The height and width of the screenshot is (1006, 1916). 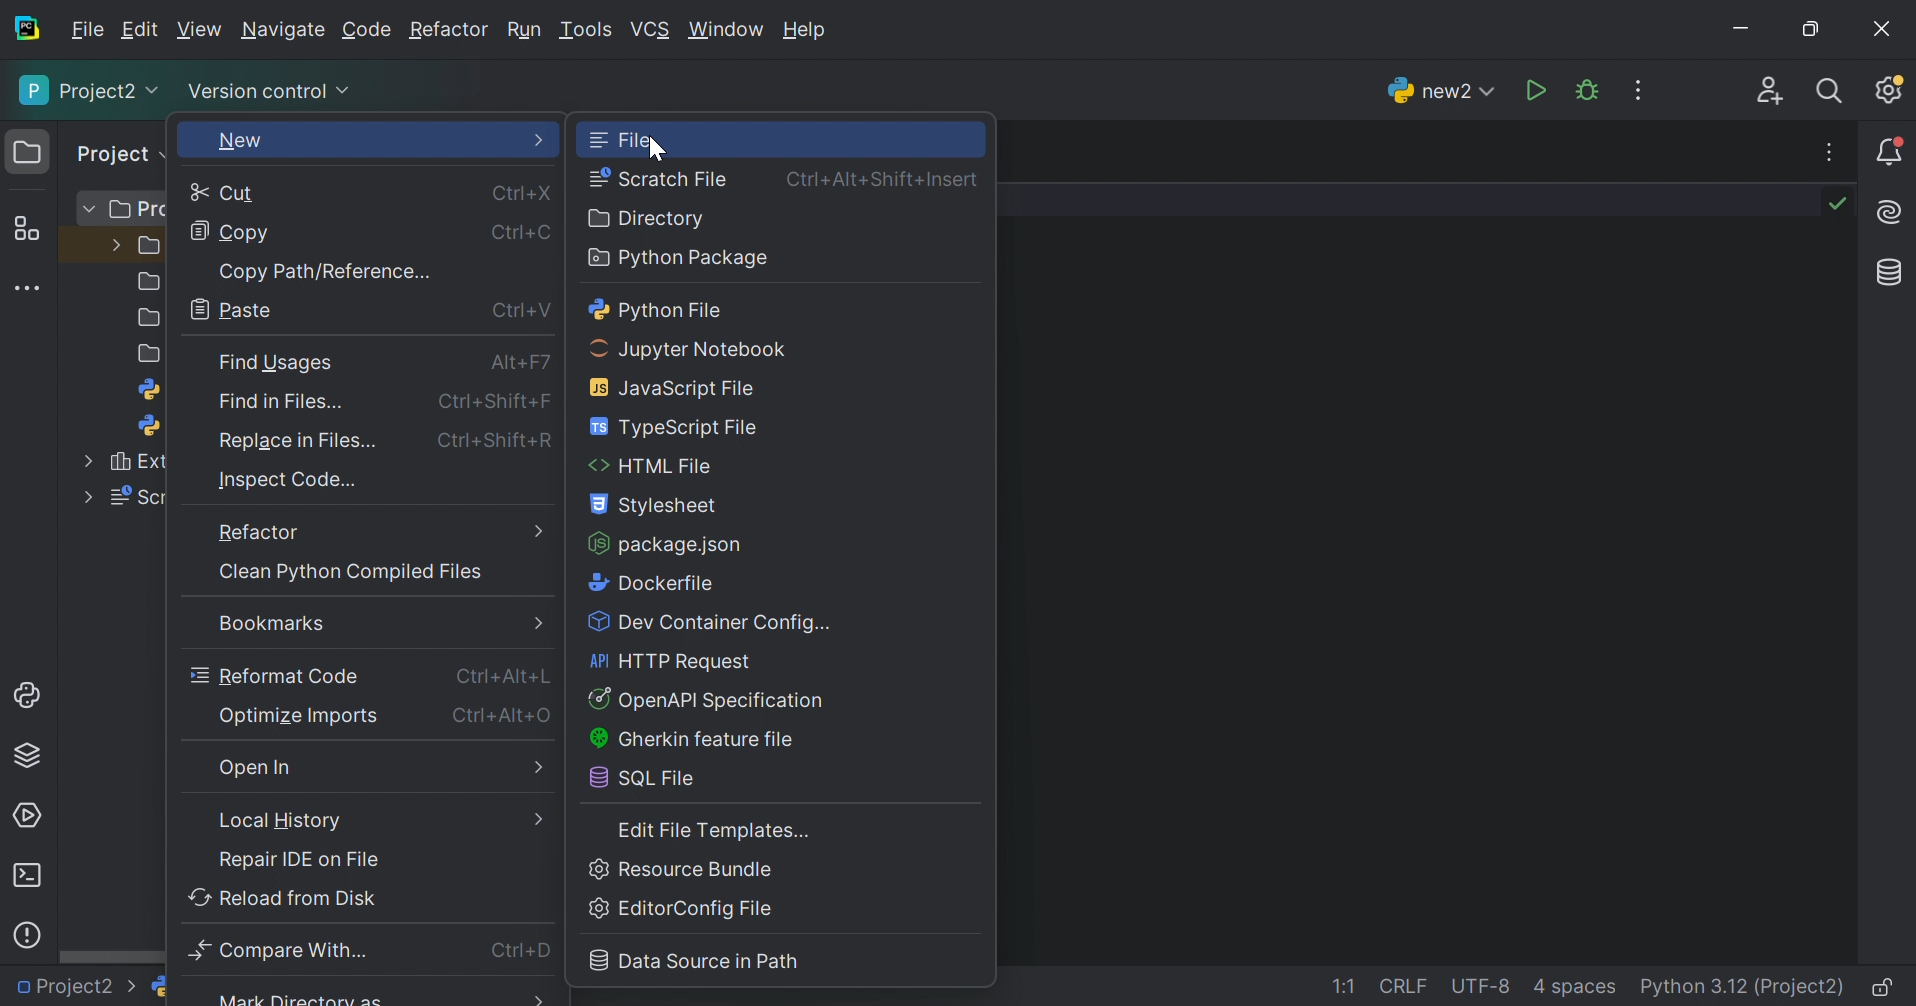 What do you see at coordinates (725, 30) in the screenshot?
I see `Window` at bounding box center [725, 30].